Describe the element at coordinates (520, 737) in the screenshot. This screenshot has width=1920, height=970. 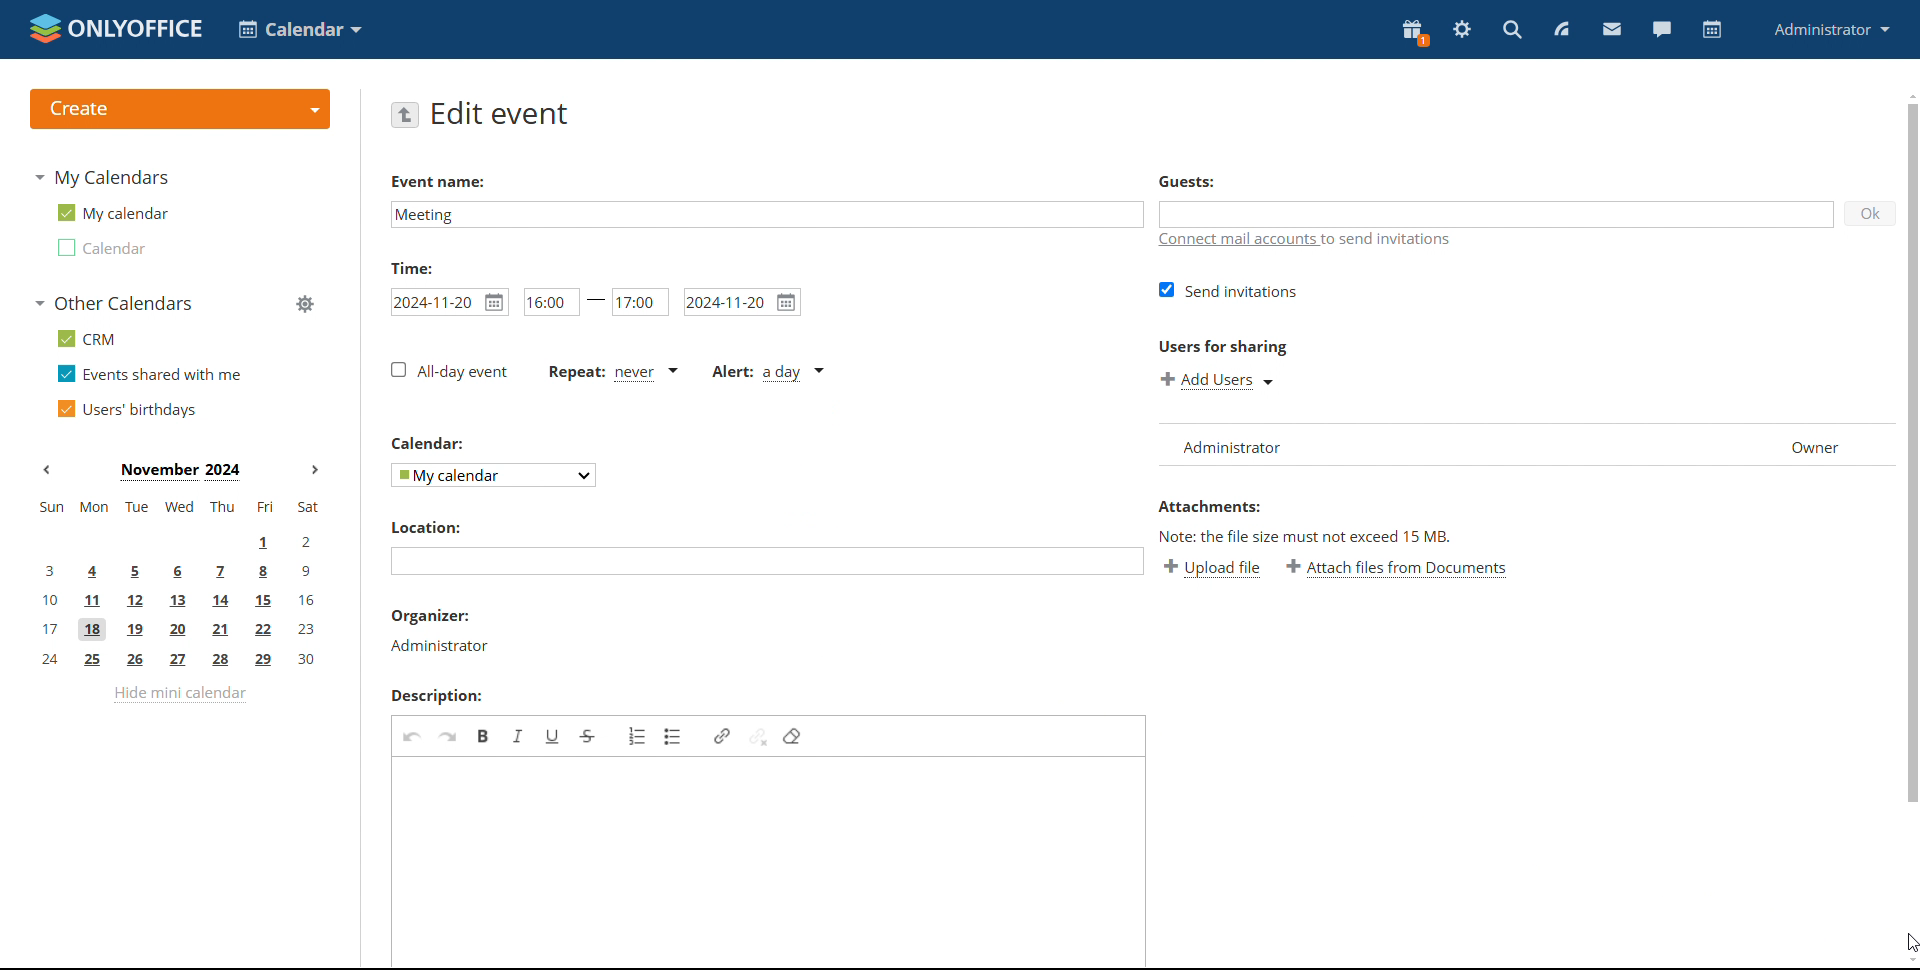
I see `italic` at that location.